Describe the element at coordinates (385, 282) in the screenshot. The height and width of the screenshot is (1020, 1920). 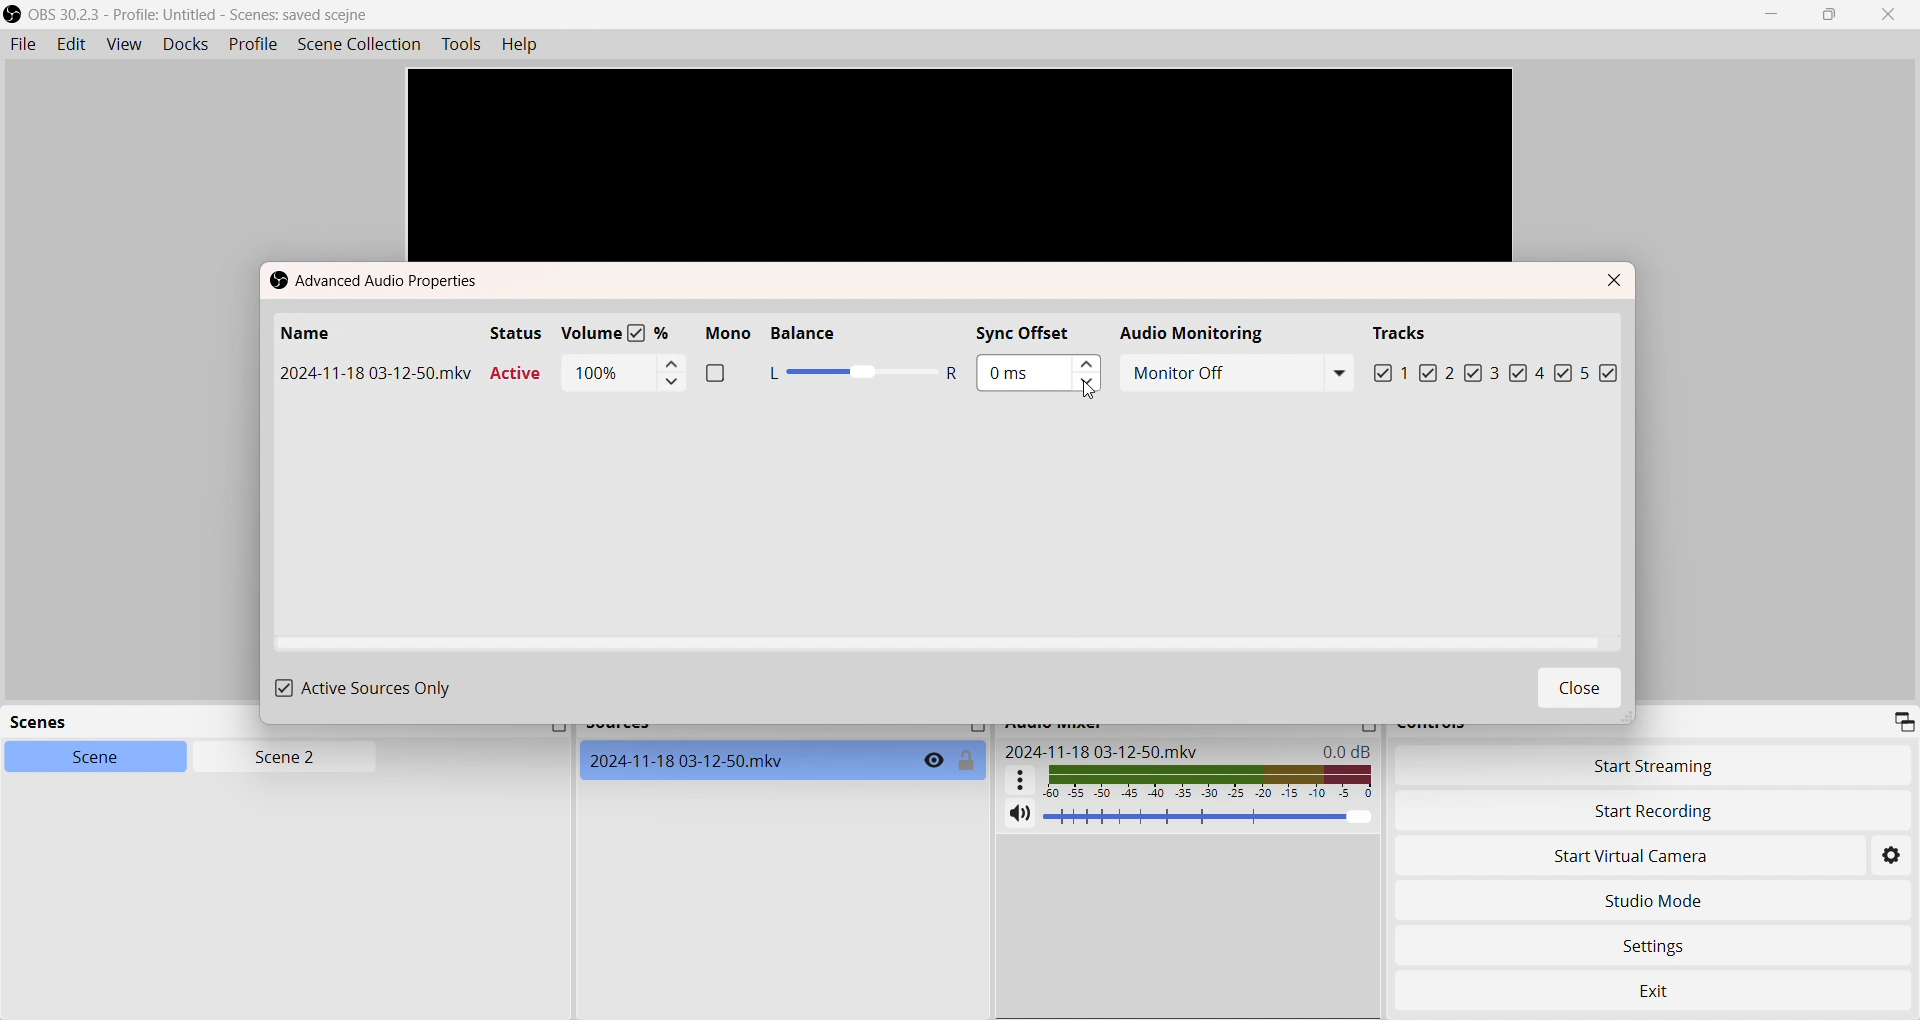
I see `Advance Audio properties` at that location.